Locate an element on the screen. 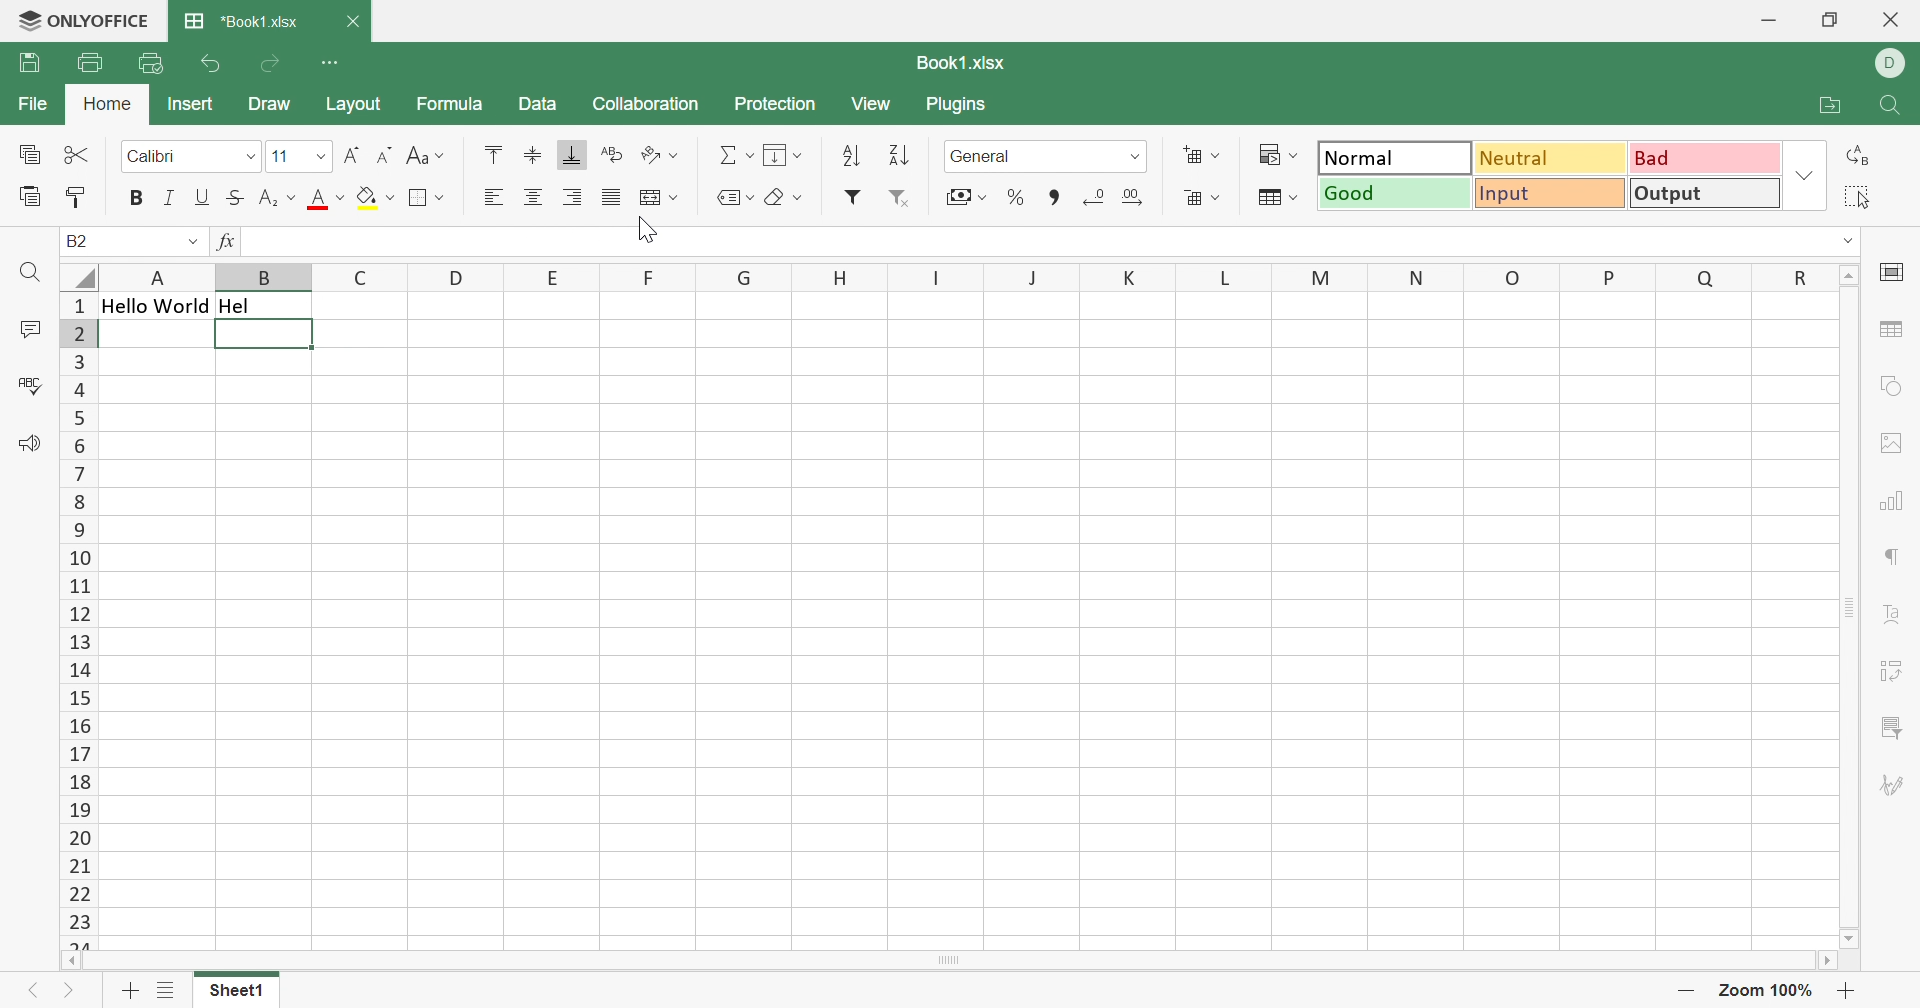 The height and width of the screenshot is (1008, 1920). Subscript is located at coordinates (274, 199).